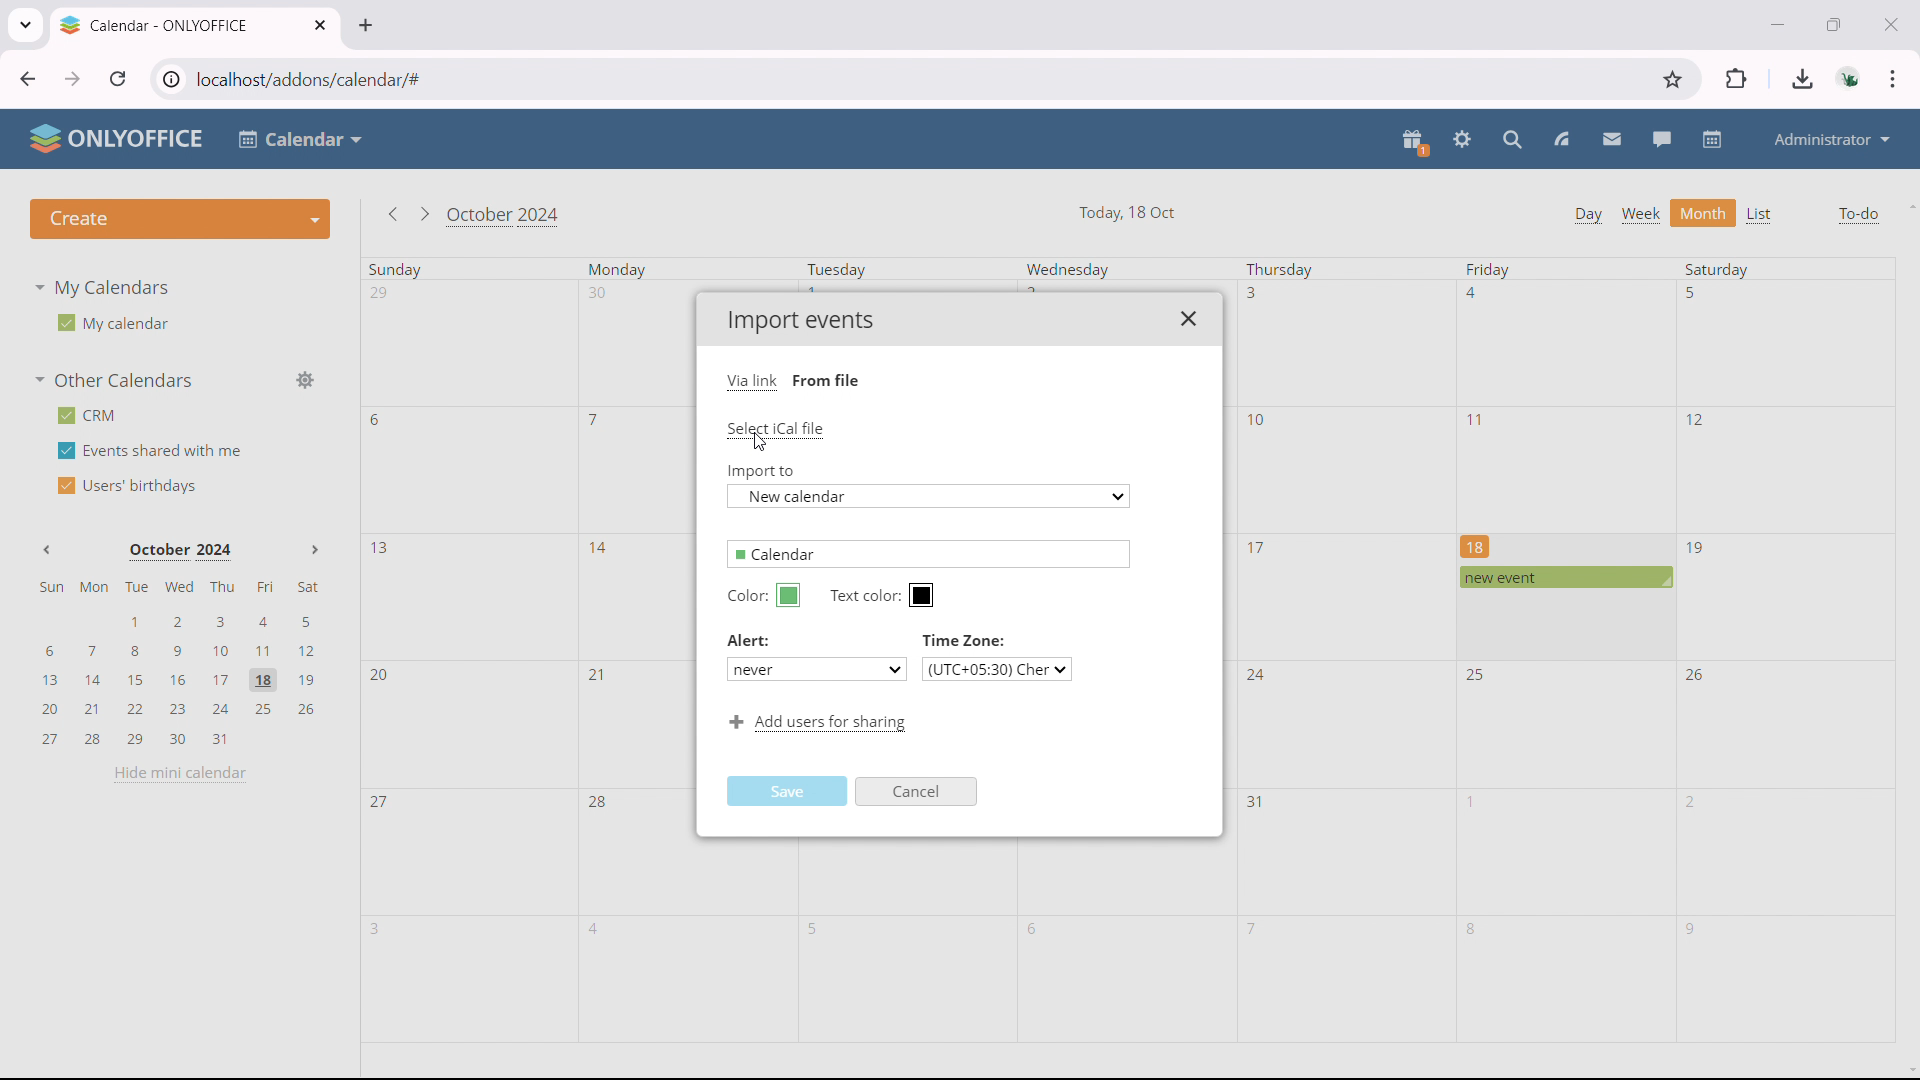 The height and width of the screenshot is (1080, 1920). Describe the element at coordinates (1473, 929) in the screenshot. I see `8` at that location.